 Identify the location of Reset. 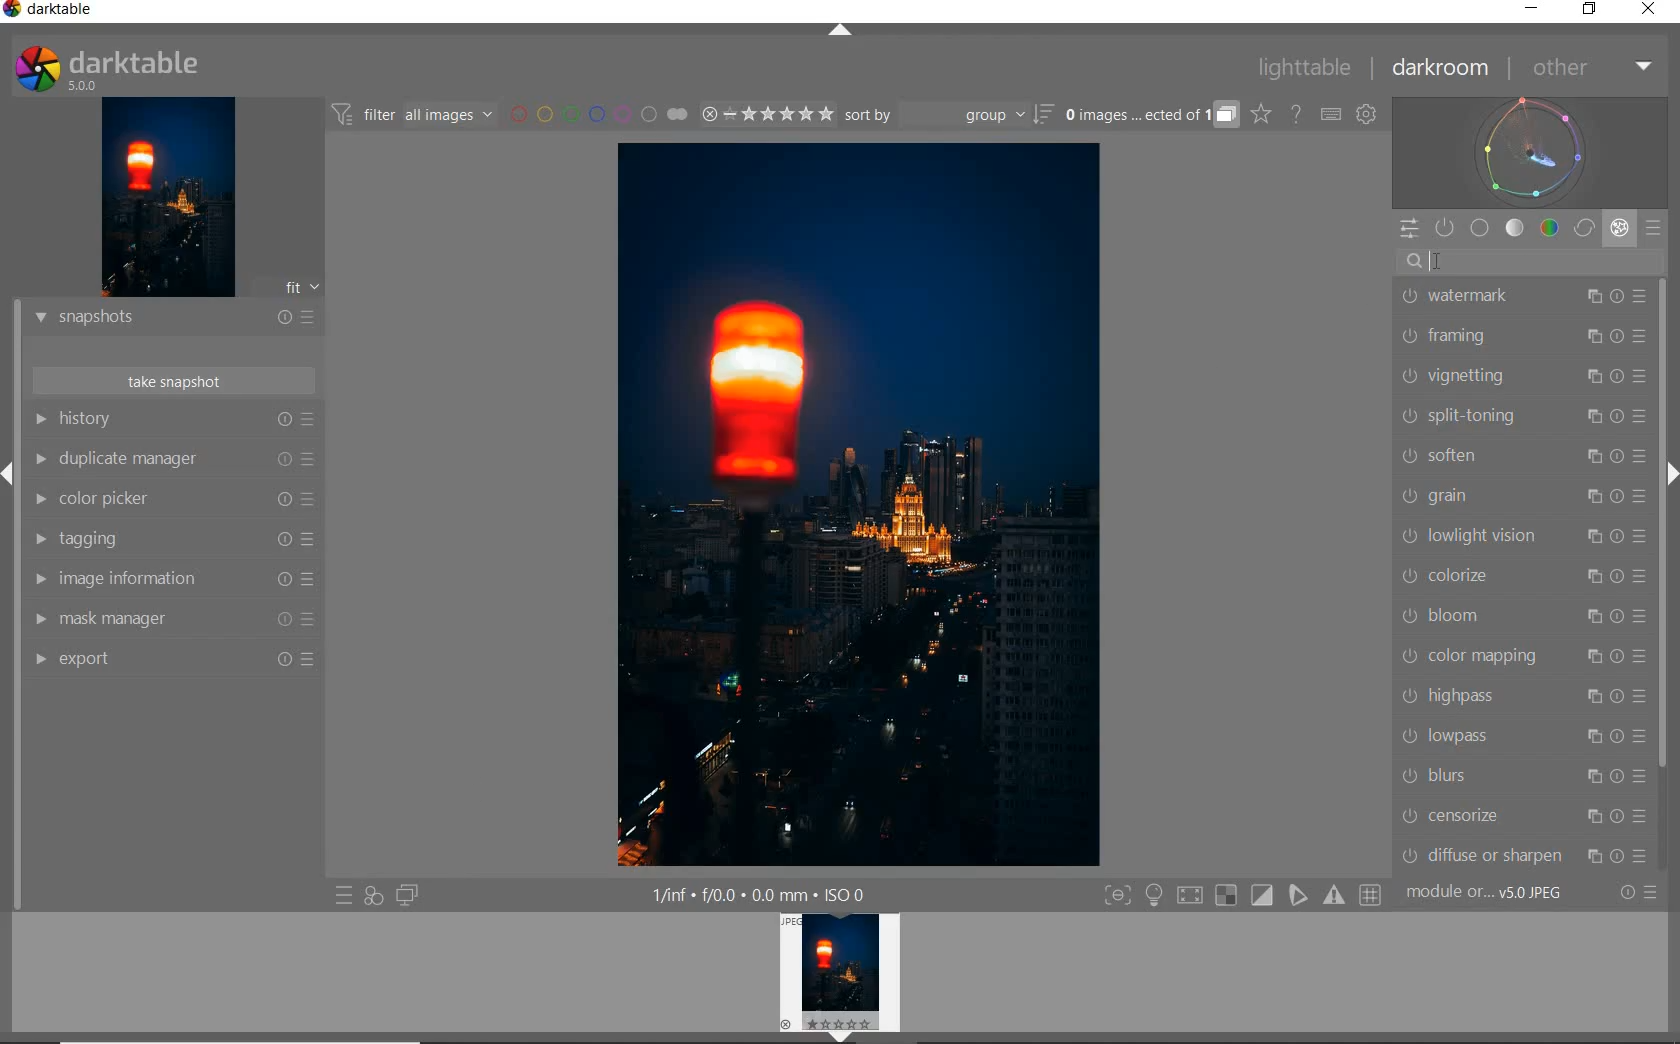
(281, 501).